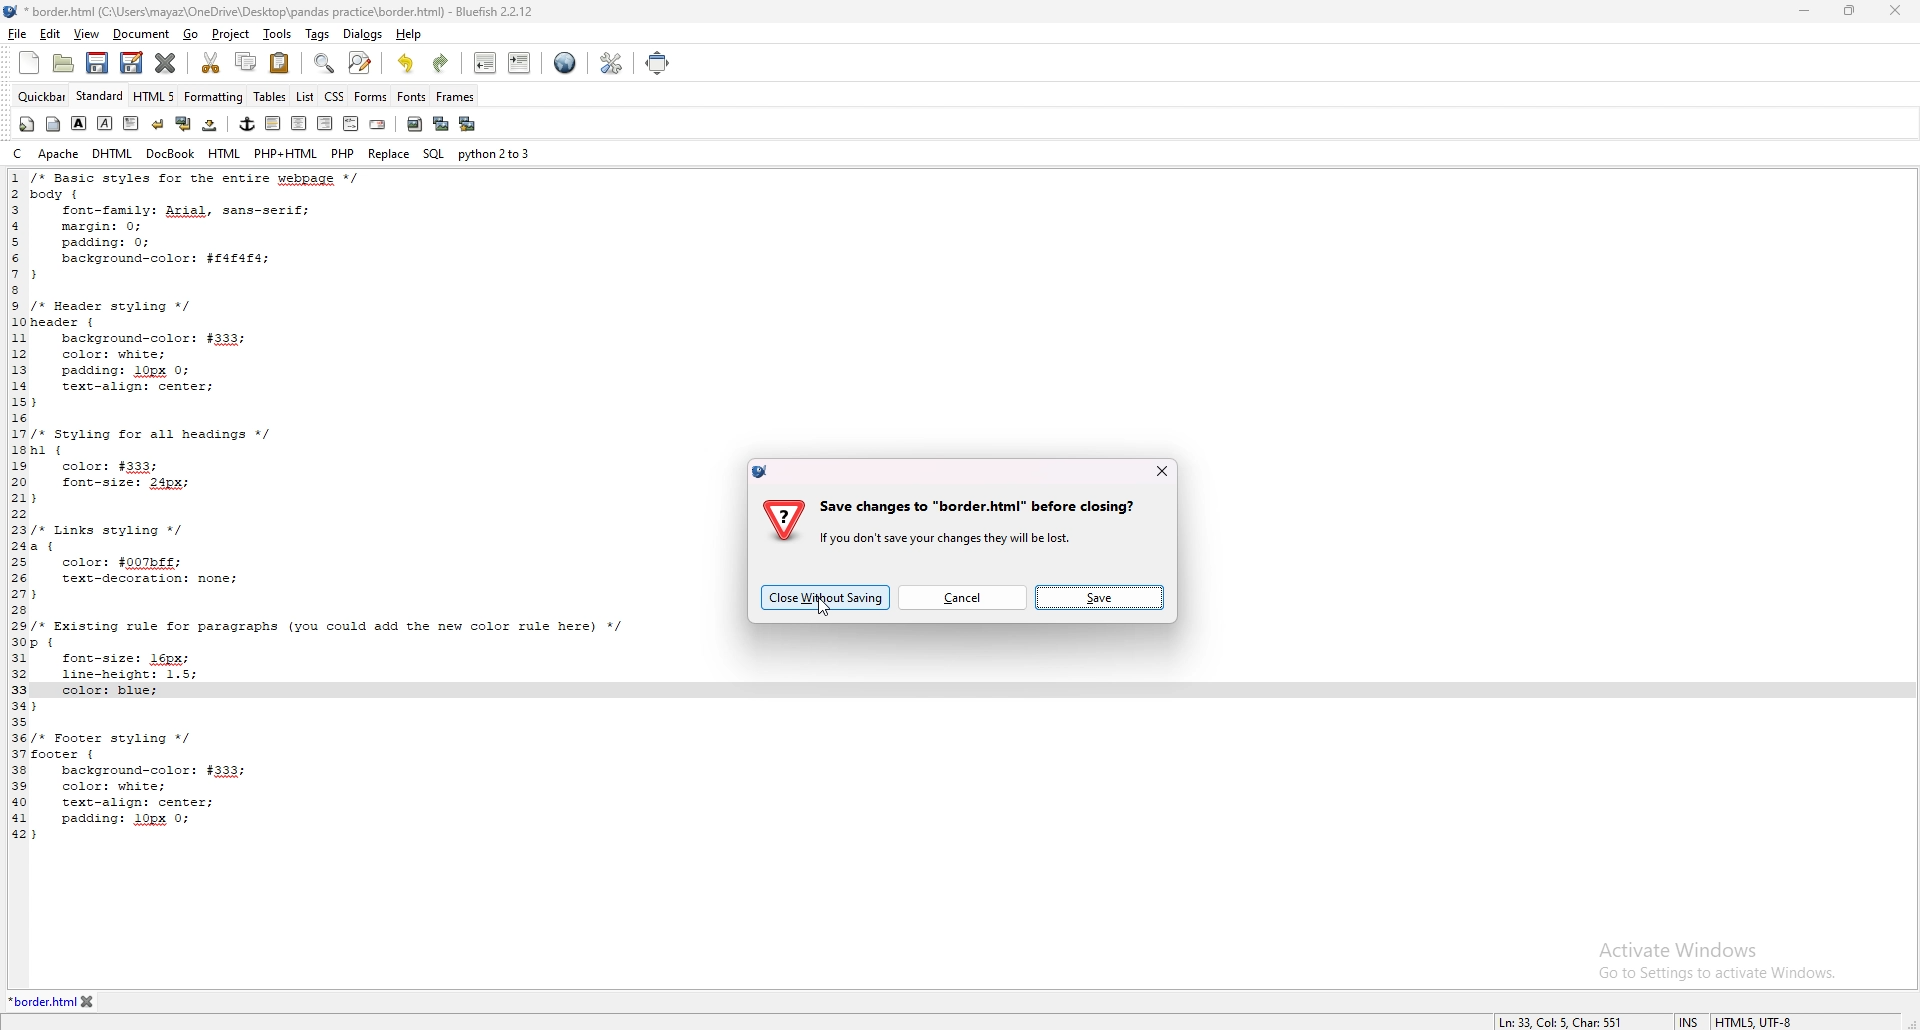 This screenshot has height=1030, width=1920. What do you see at coordinates (29, 62) in the screenshot?
I see `new` at bounding box center [29, 62].